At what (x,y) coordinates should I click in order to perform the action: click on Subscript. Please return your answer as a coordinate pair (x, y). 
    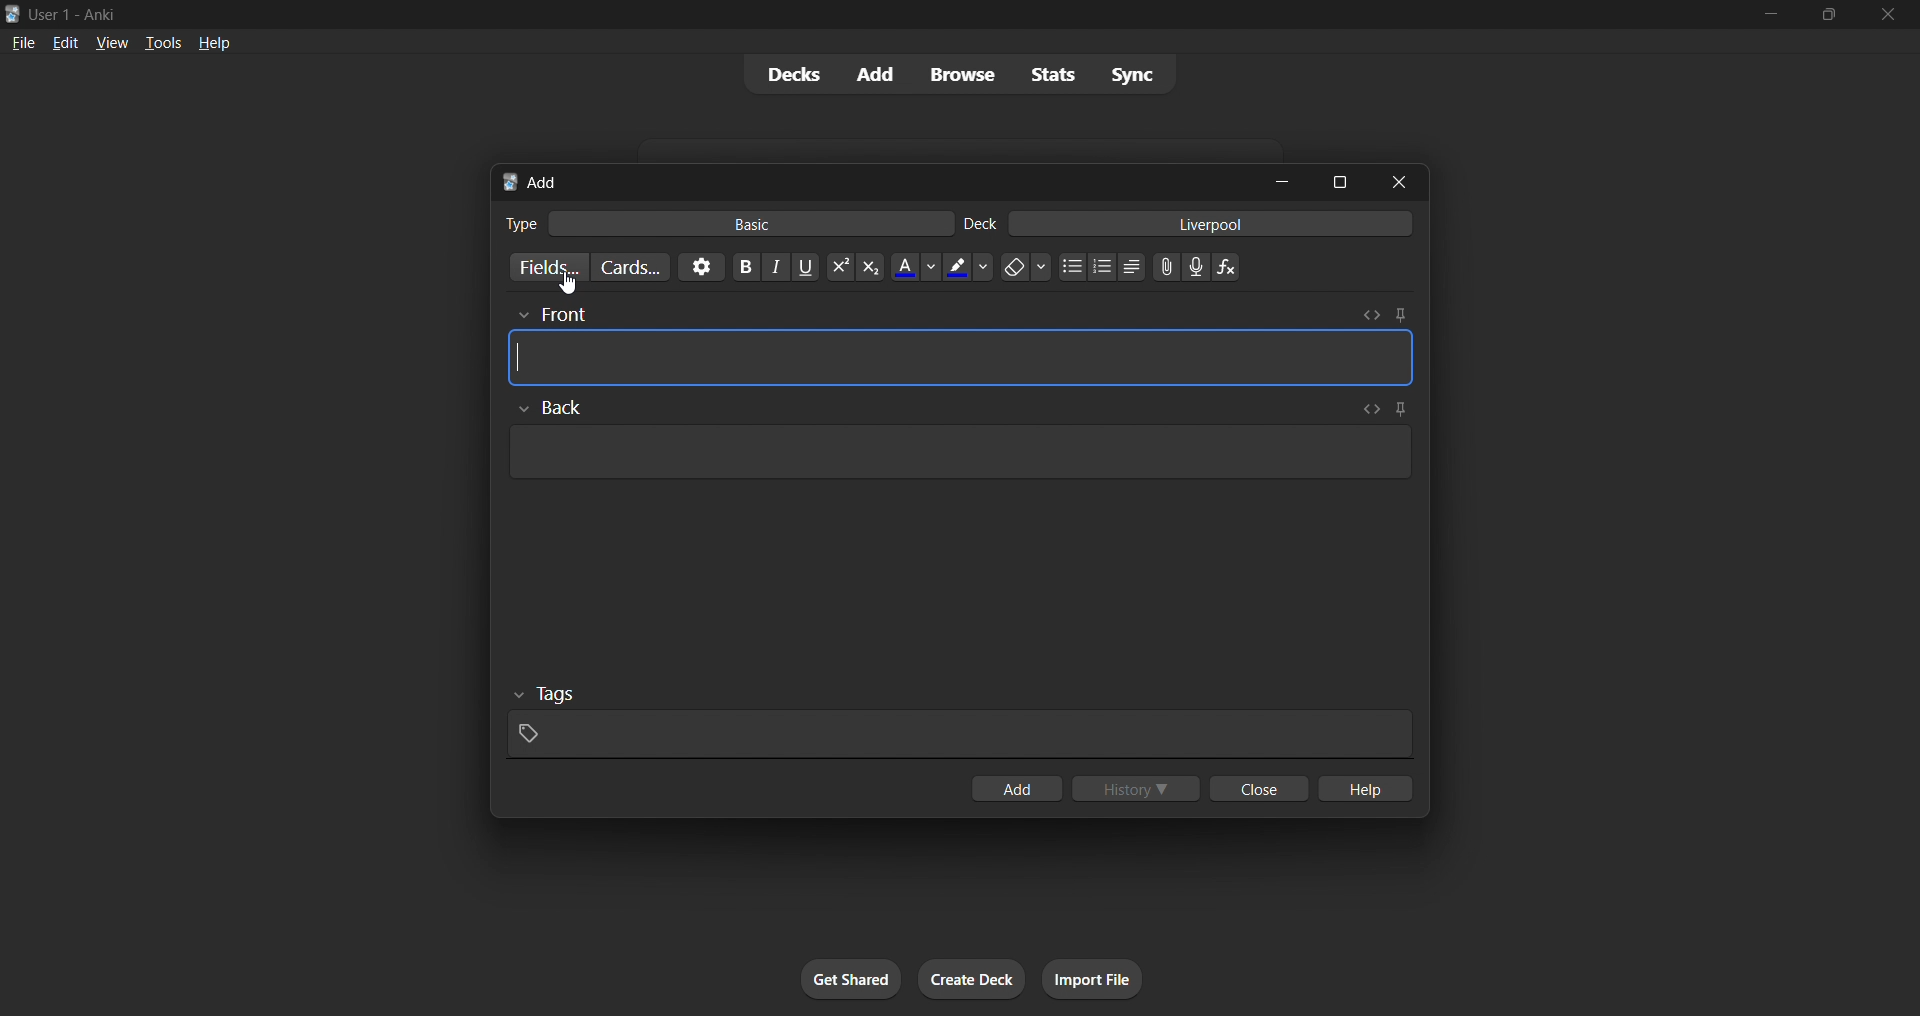
    Looking at the image, I should click on (871, 267).